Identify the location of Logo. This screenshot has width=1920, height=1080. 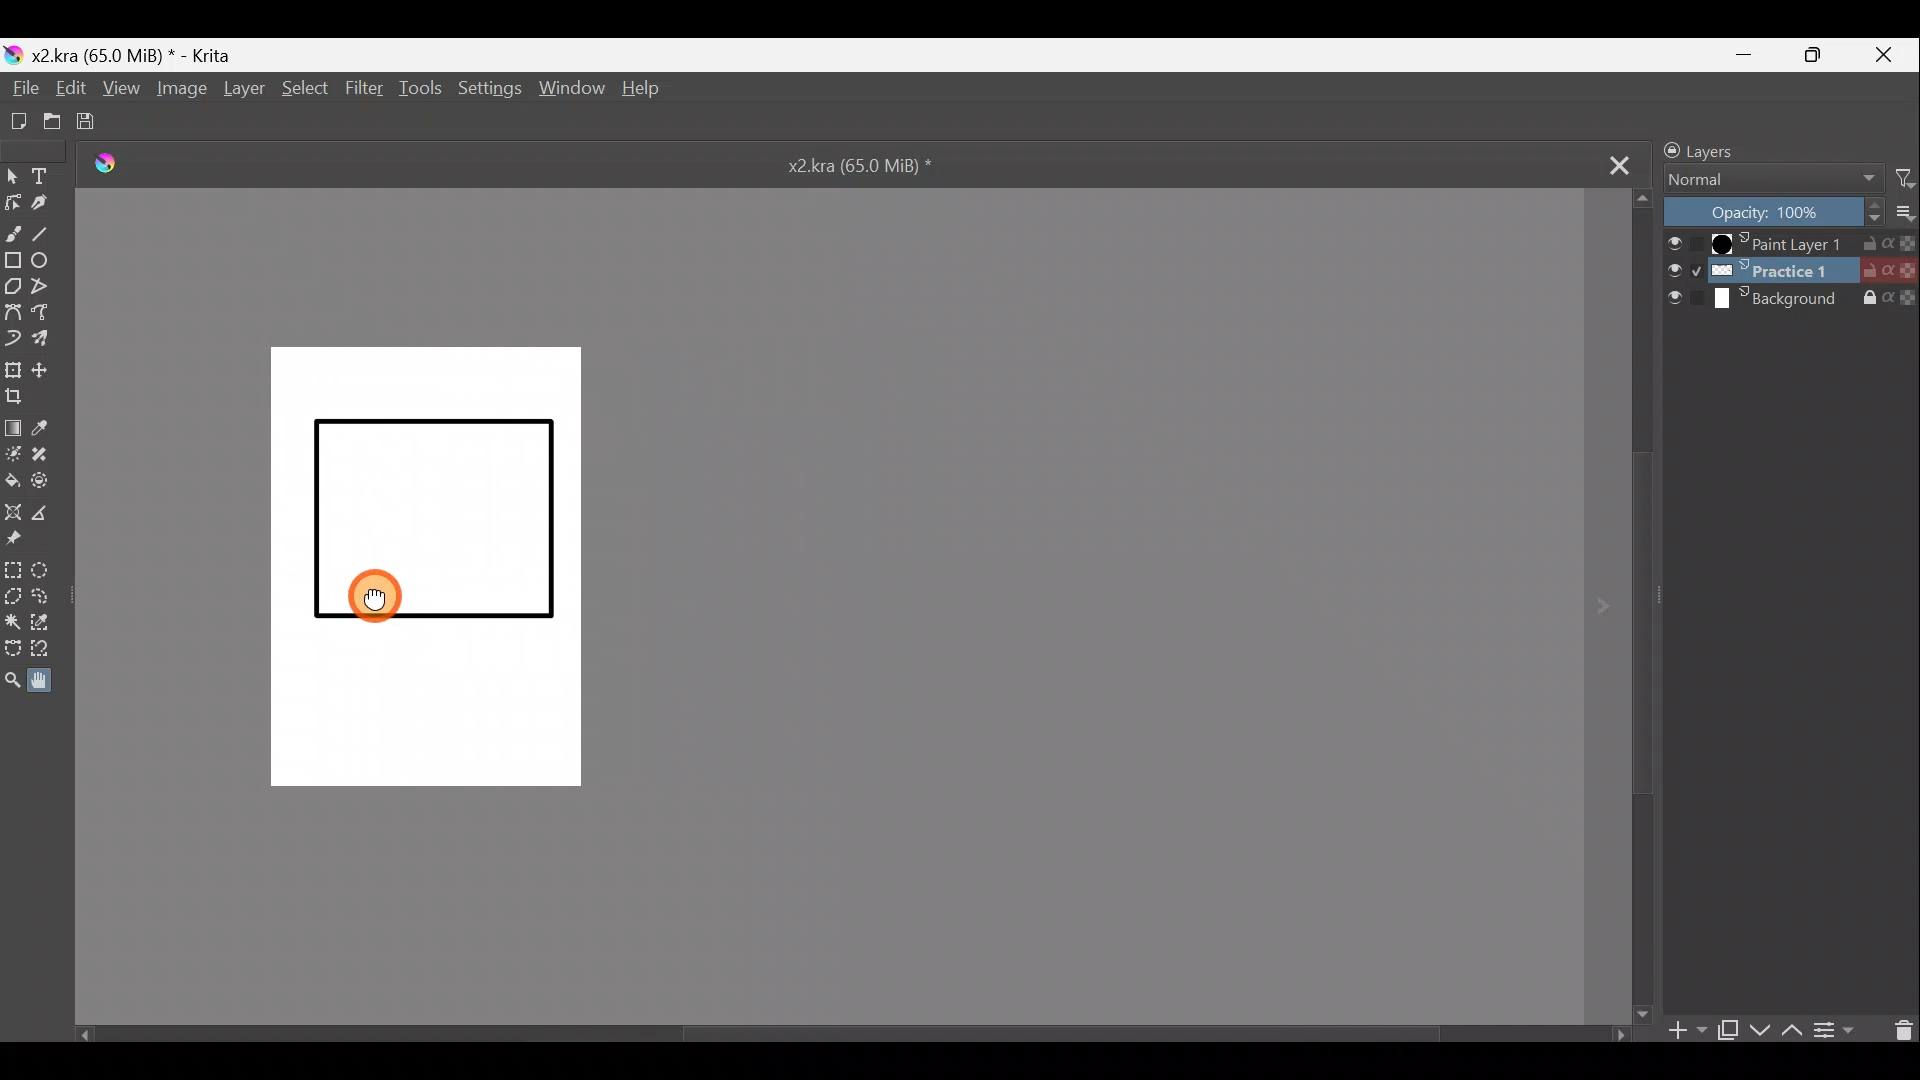
(106, 165).